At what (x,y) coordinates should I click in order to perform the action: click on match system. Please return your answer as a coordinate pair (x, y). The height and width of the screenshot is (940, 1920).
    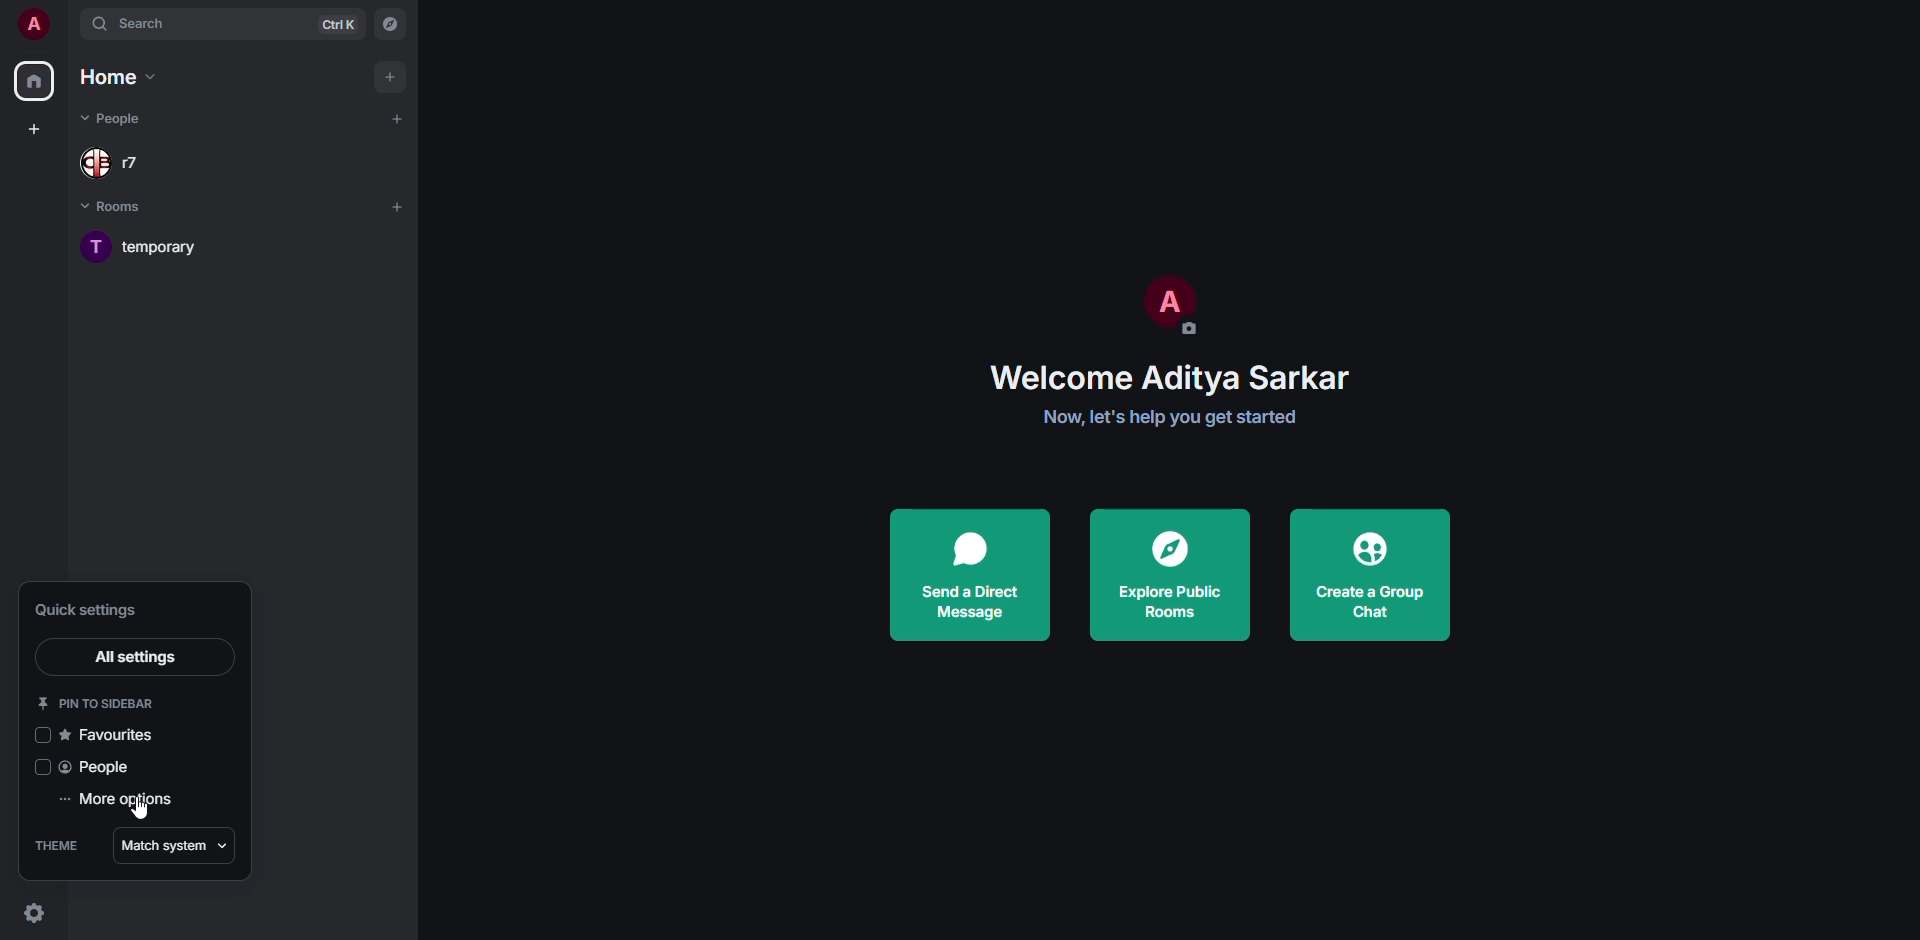
    Looking at the image, I should click on (178, 845).